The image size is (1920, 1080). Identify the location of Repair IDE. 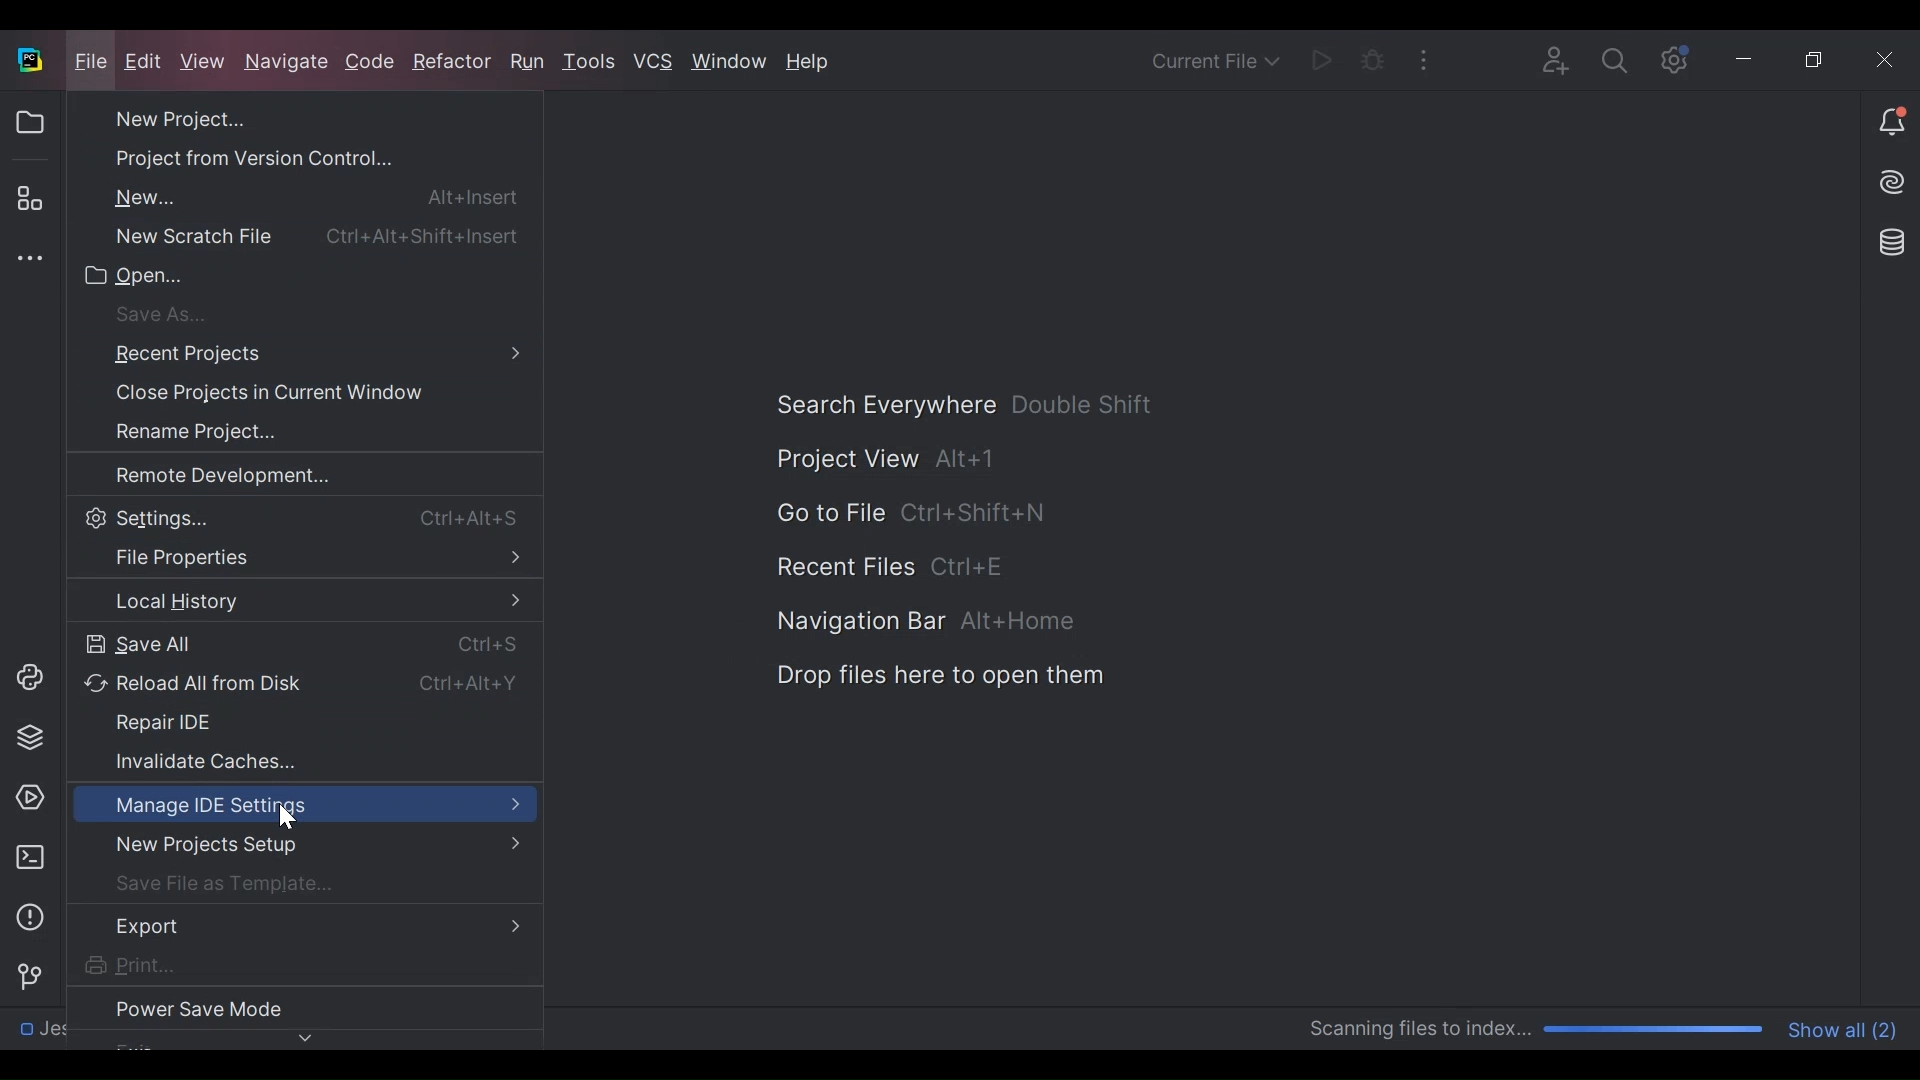
(290, 725).